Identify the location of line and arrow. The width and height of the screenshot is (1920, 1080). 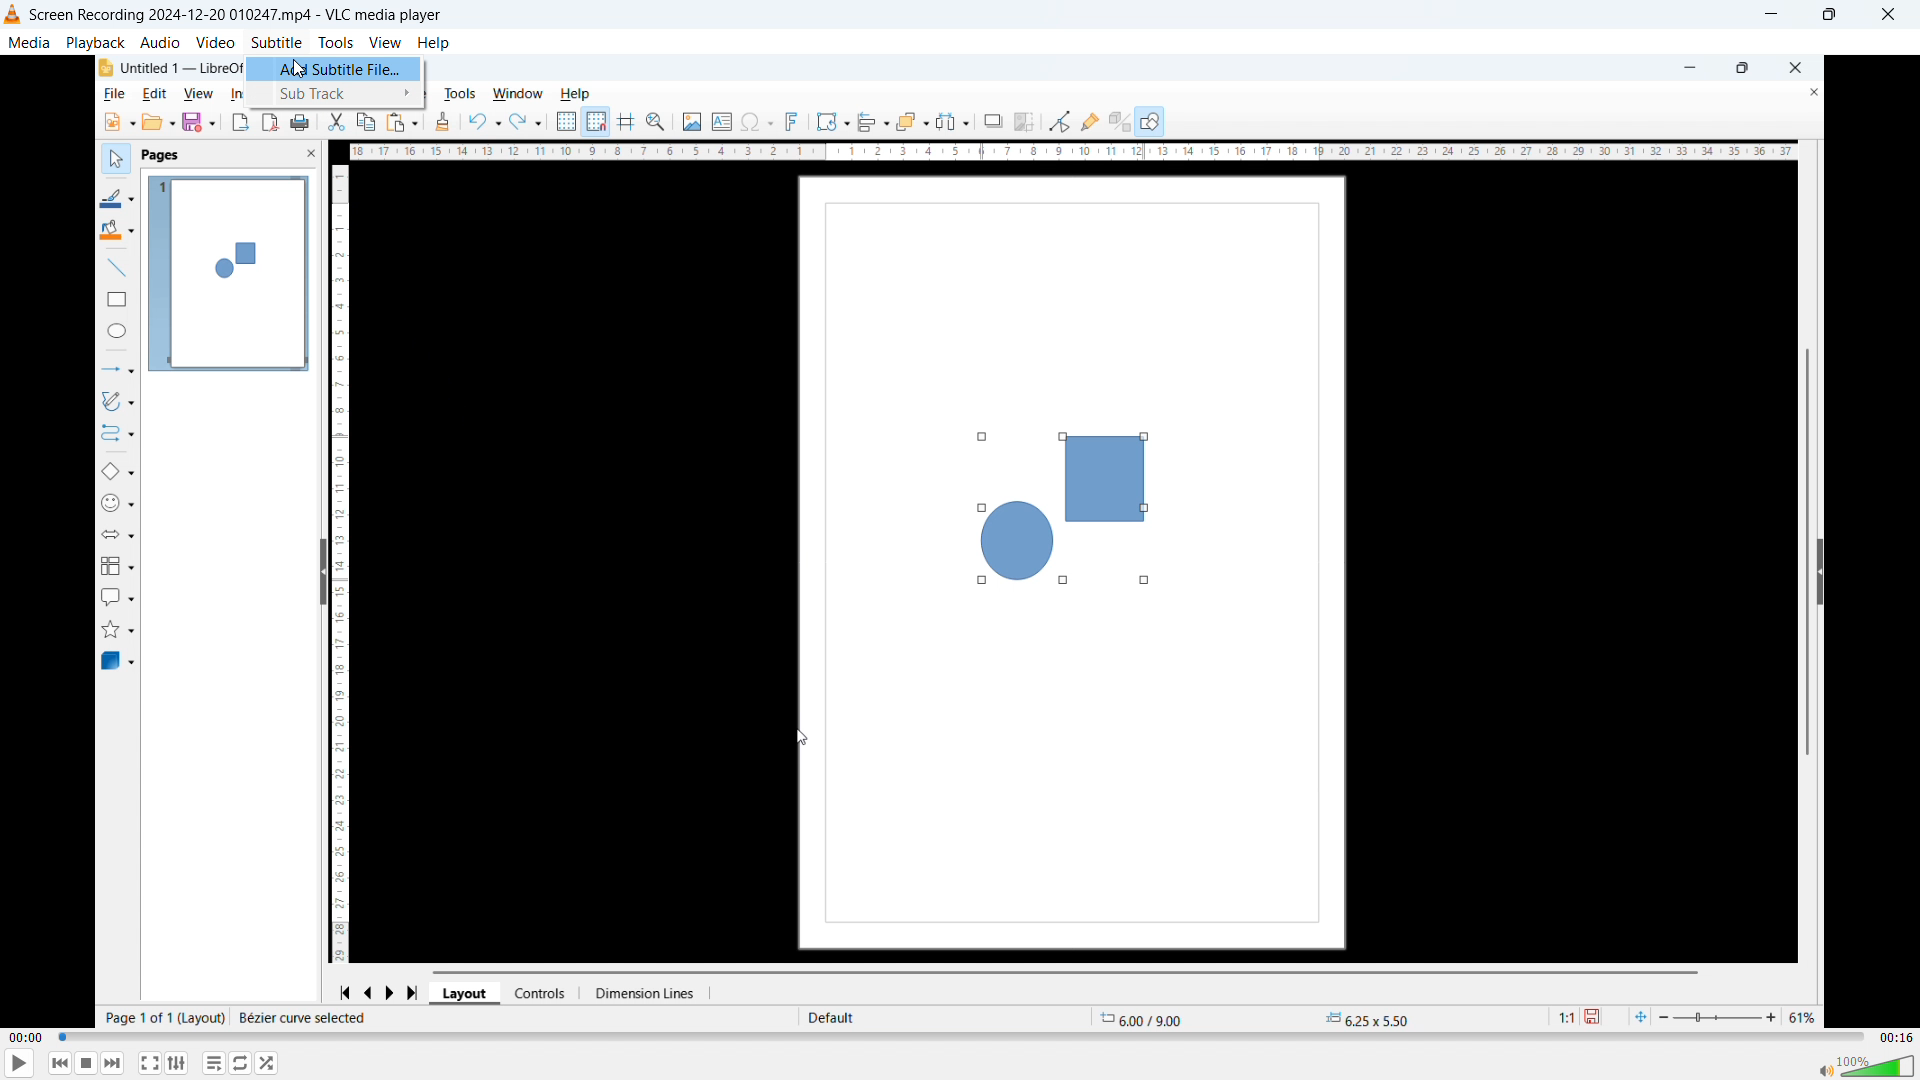
(116, 370).